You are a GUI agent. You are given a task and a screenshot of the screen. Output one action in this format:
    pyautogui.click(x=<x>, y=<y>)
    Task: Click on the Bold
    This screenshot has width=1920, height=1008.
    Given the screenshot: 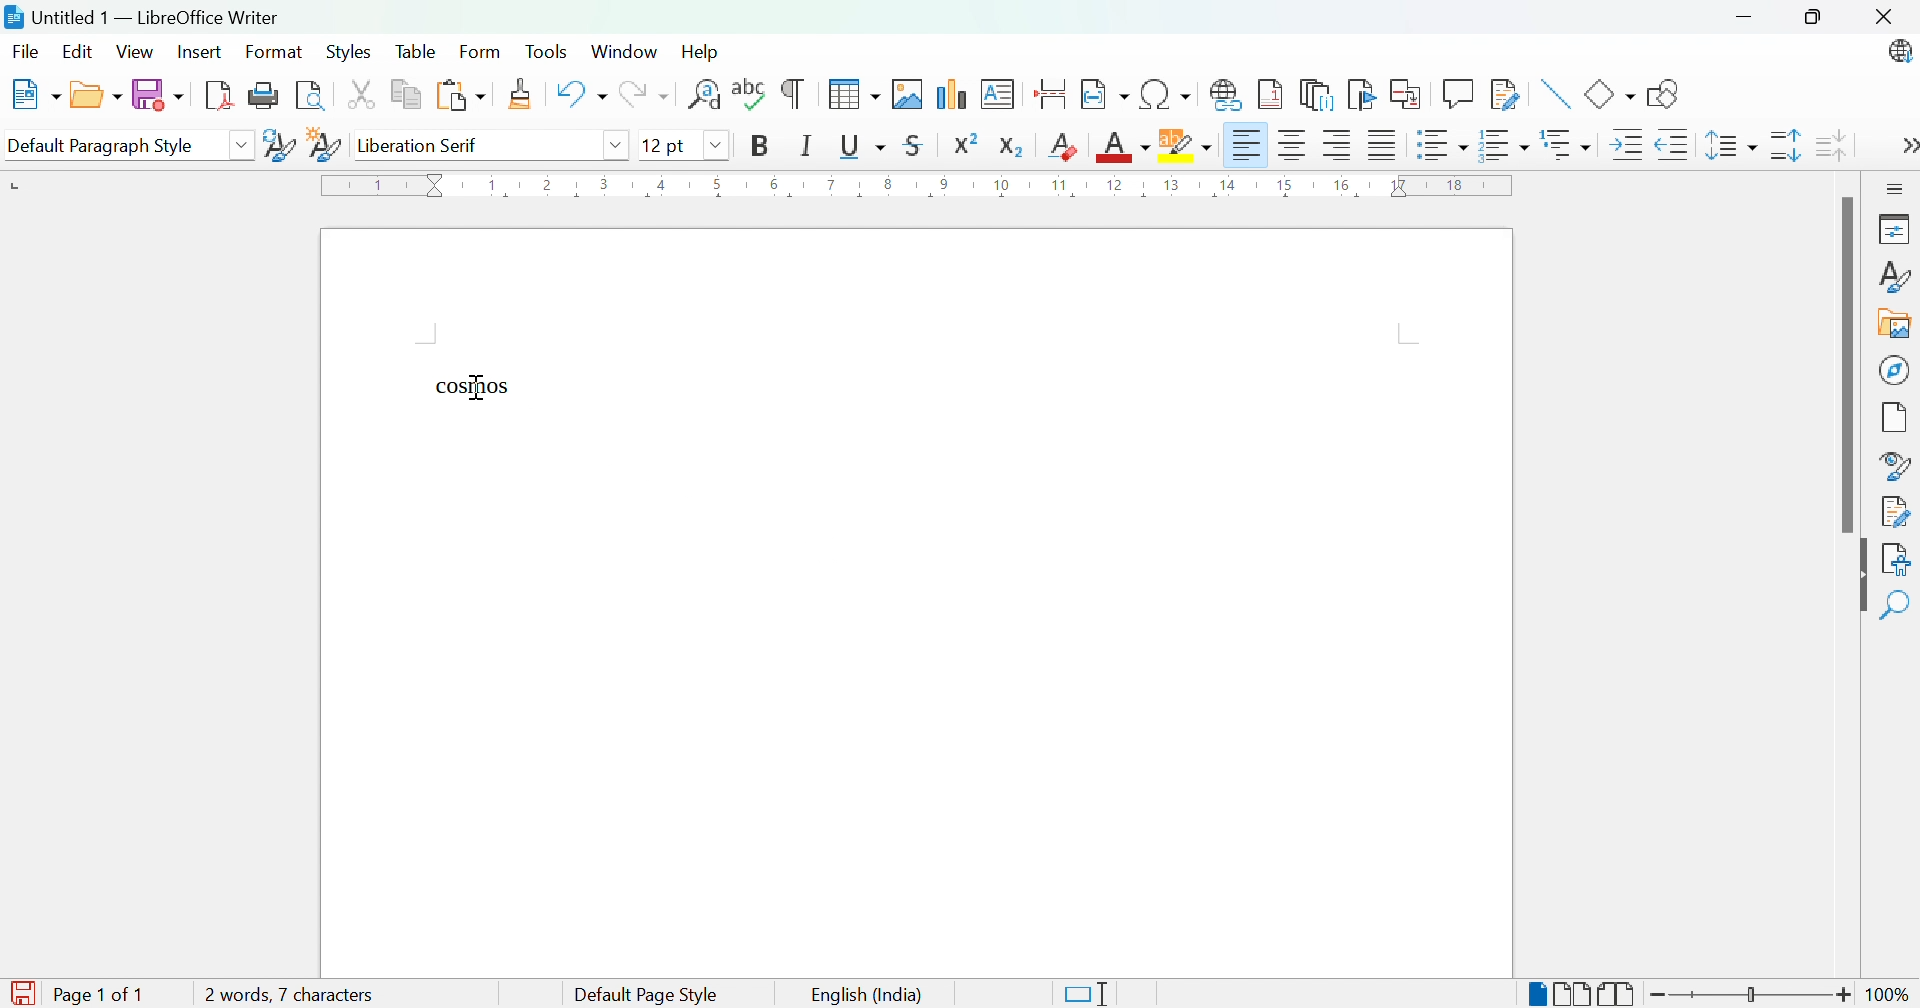 What is the action you would take?
    pyautogui.click(x=755, y=145)
    